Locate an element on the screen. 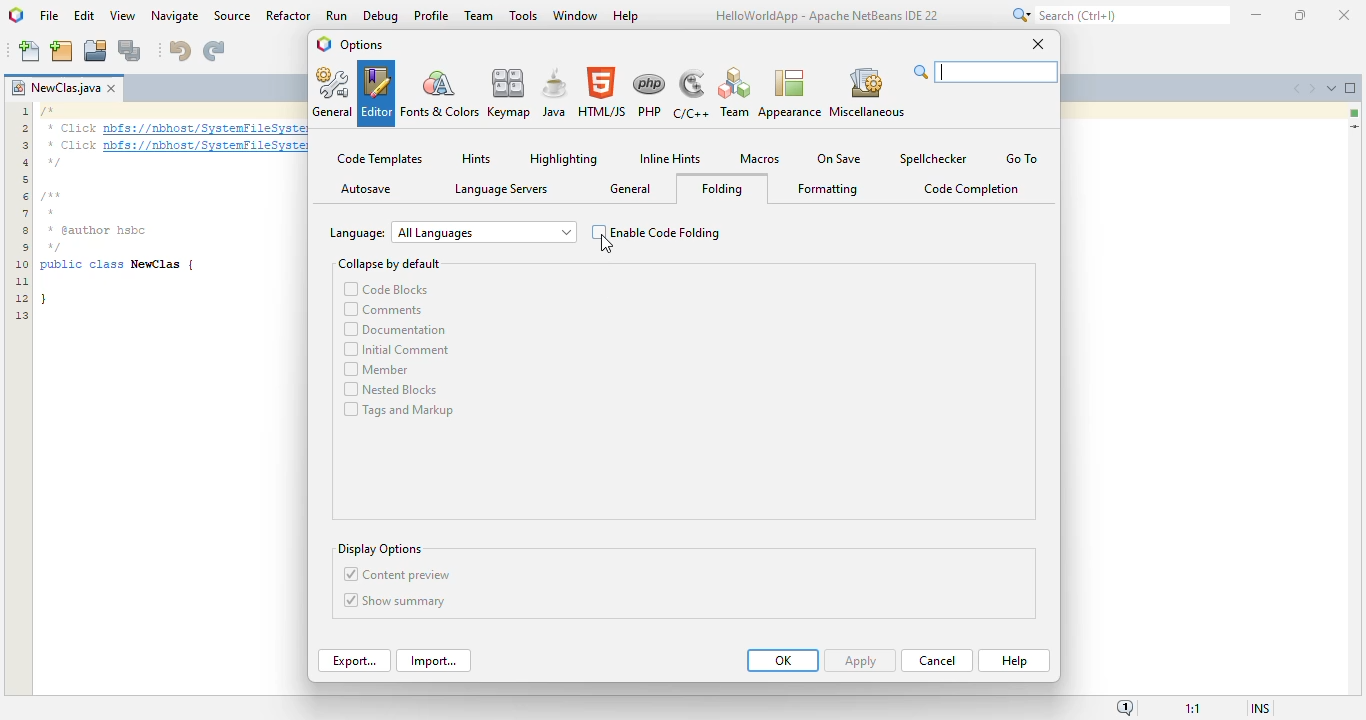 The image size is (1366, 720). go to is located at coordinates (1022, 158).